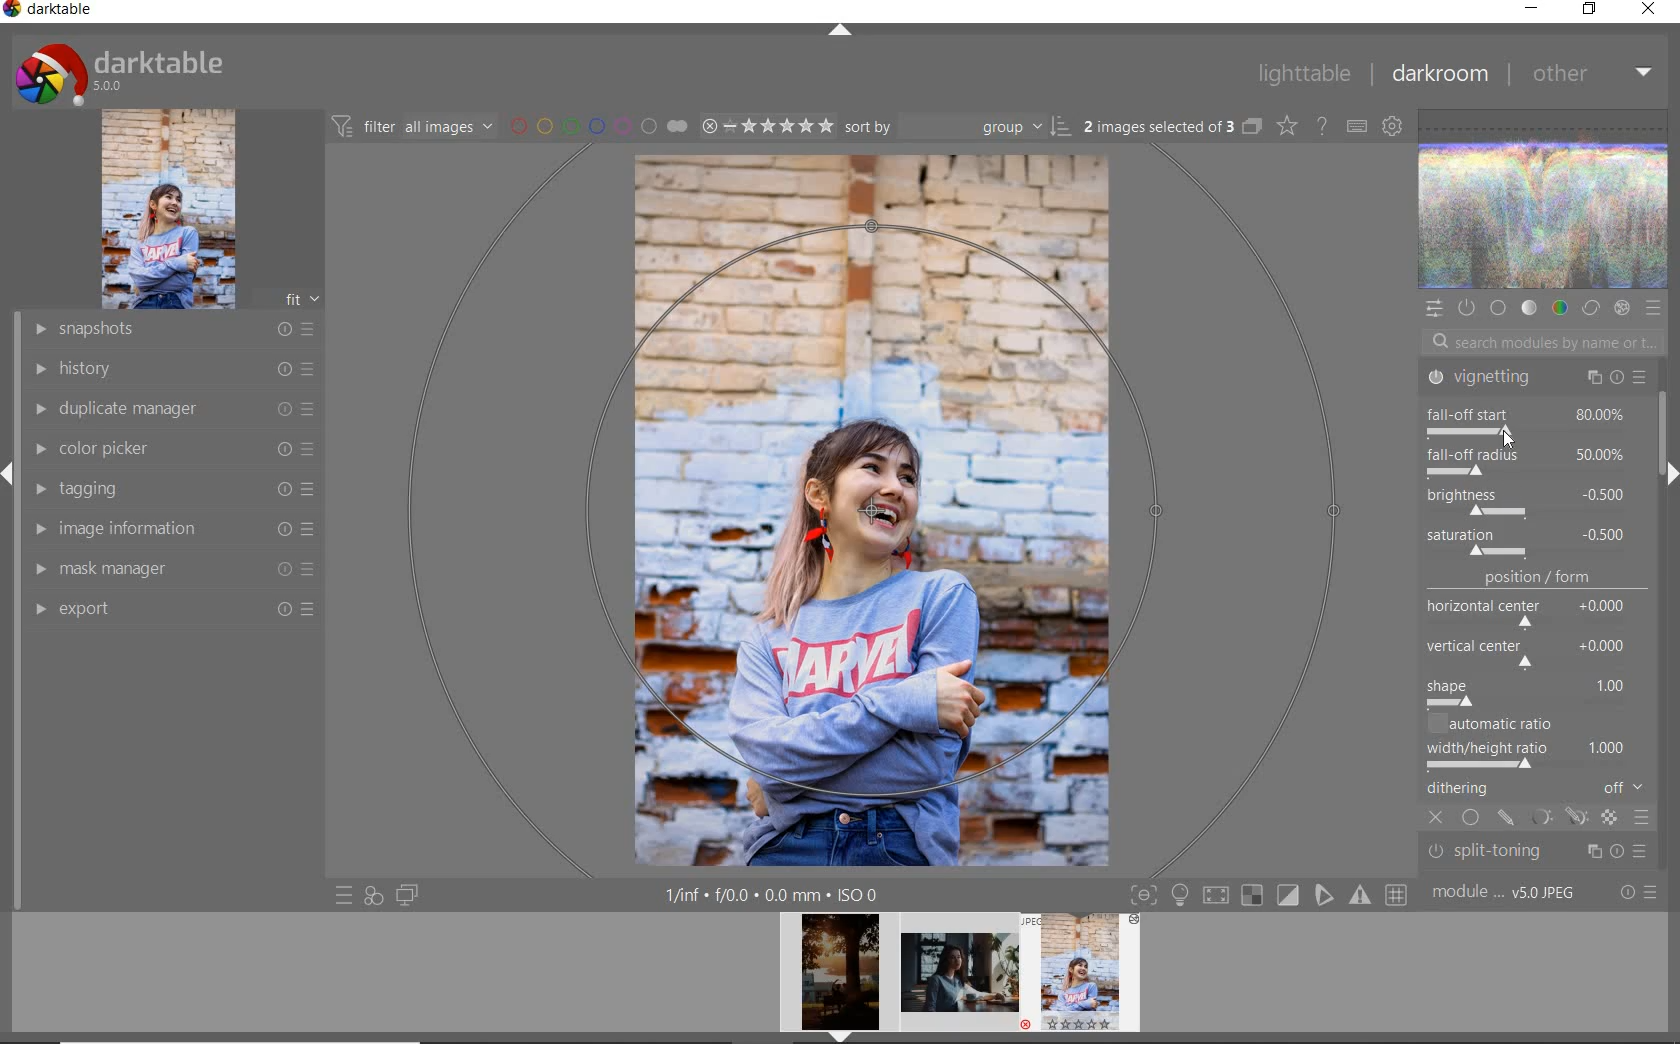  Describe the element at coordinates (1506, 893) in the screenshot. I see `module order` at that location.